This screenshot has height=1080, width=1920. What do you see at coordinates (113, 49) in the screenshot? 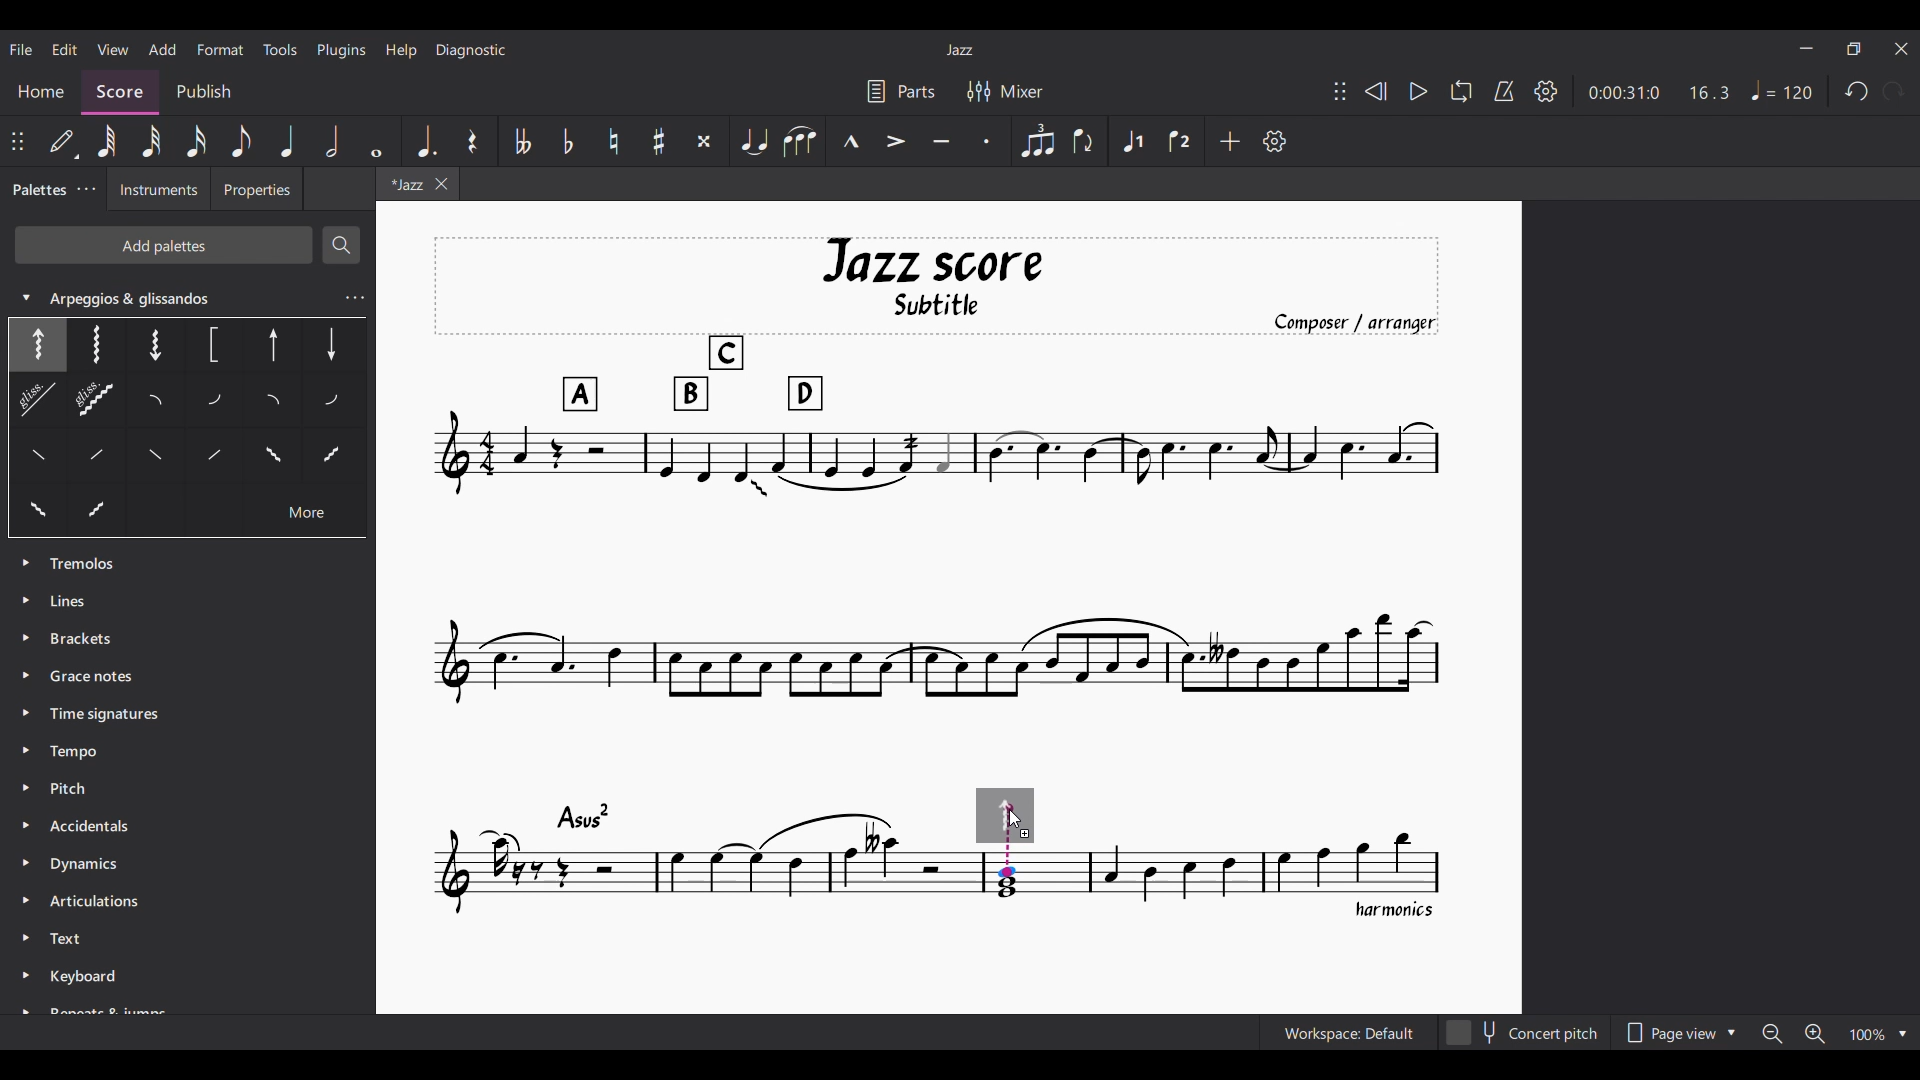
I see `View menu` at bounding box center [113, 49].